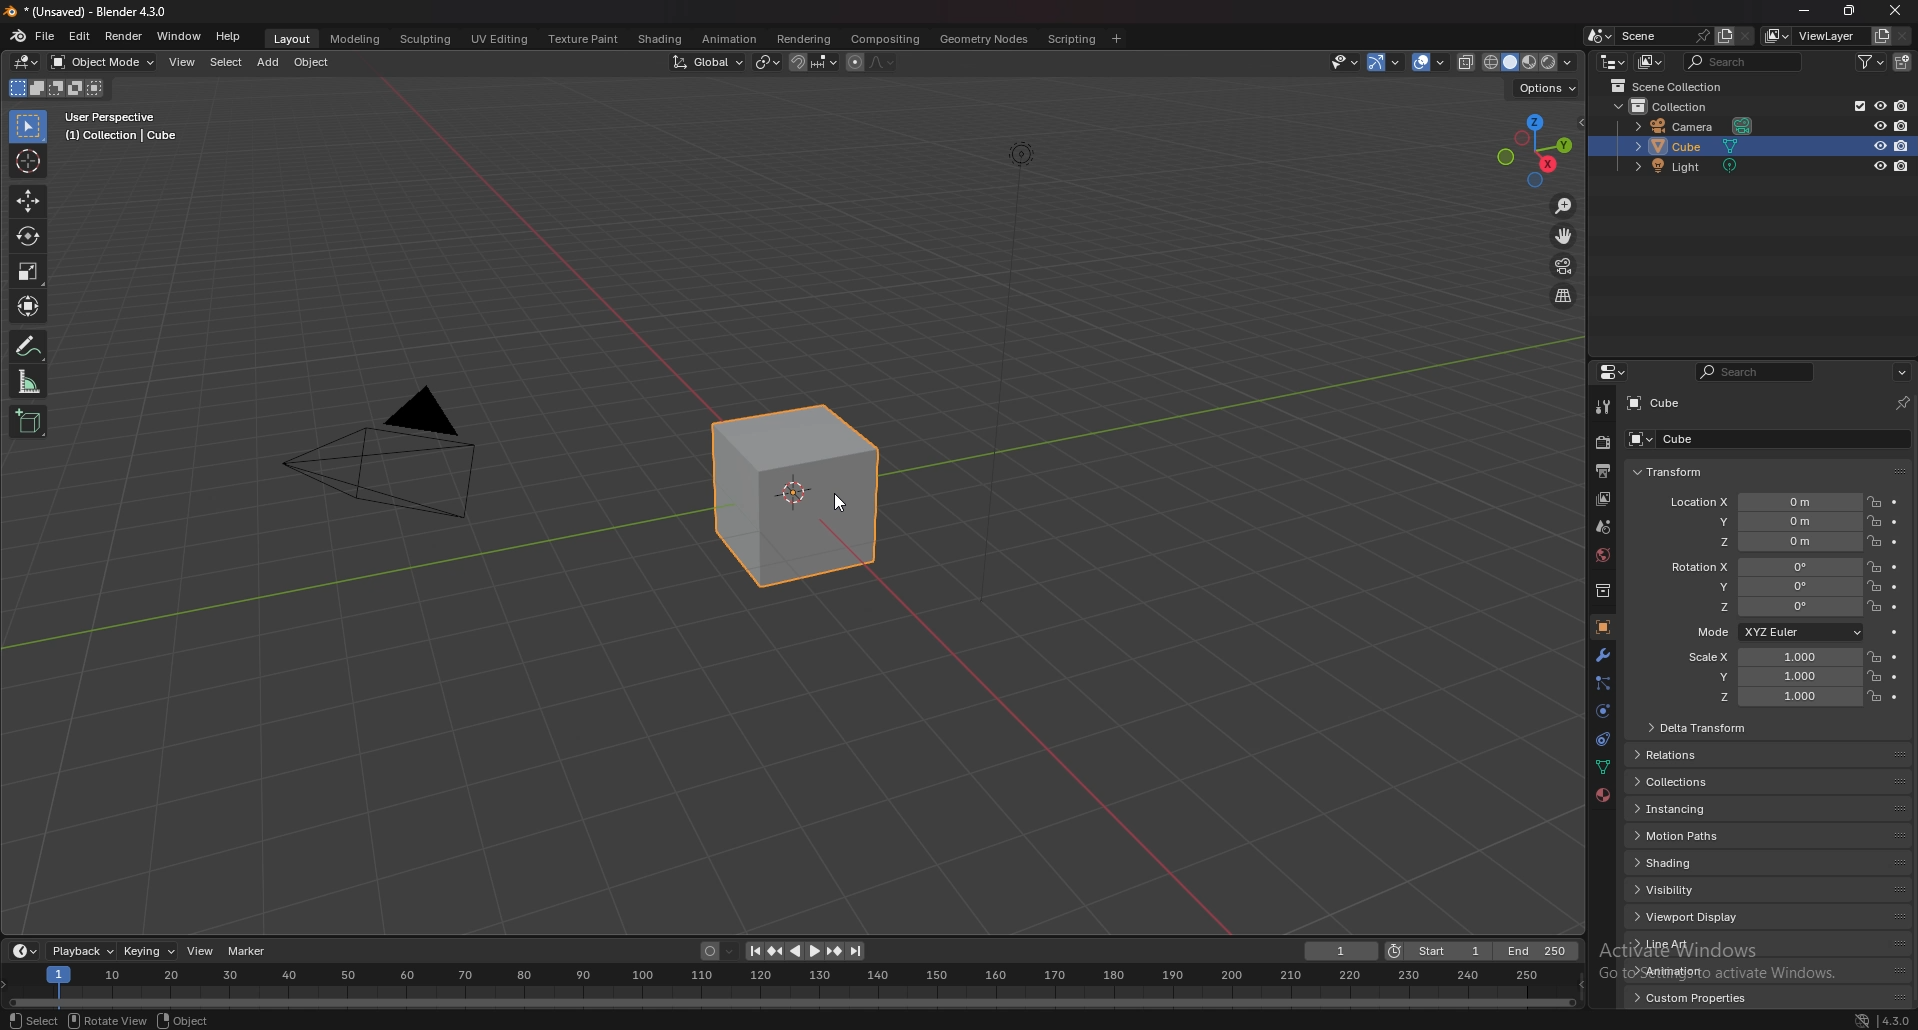 The width and height of the screenshot is (1918, 1030). I want to click on close, so click(1892, 12).